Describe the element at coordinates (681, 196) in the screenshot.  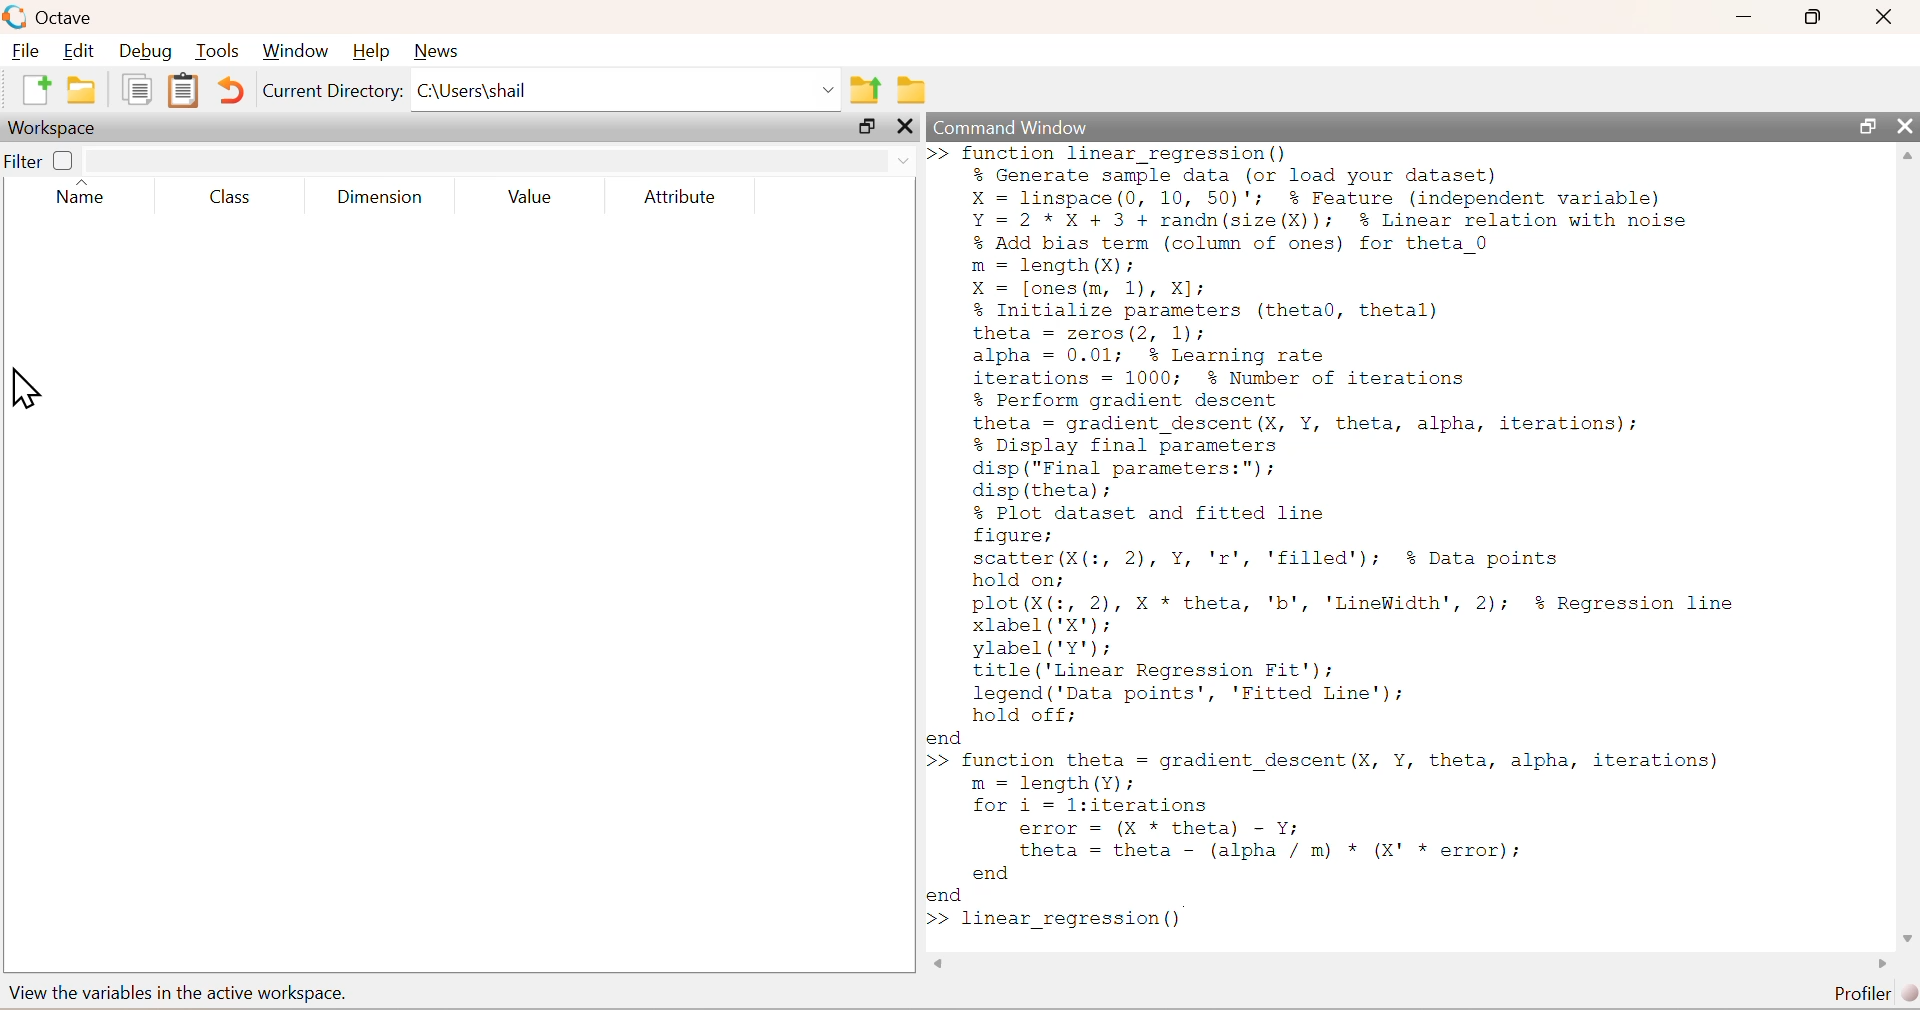
I see `Attribute` at that location.